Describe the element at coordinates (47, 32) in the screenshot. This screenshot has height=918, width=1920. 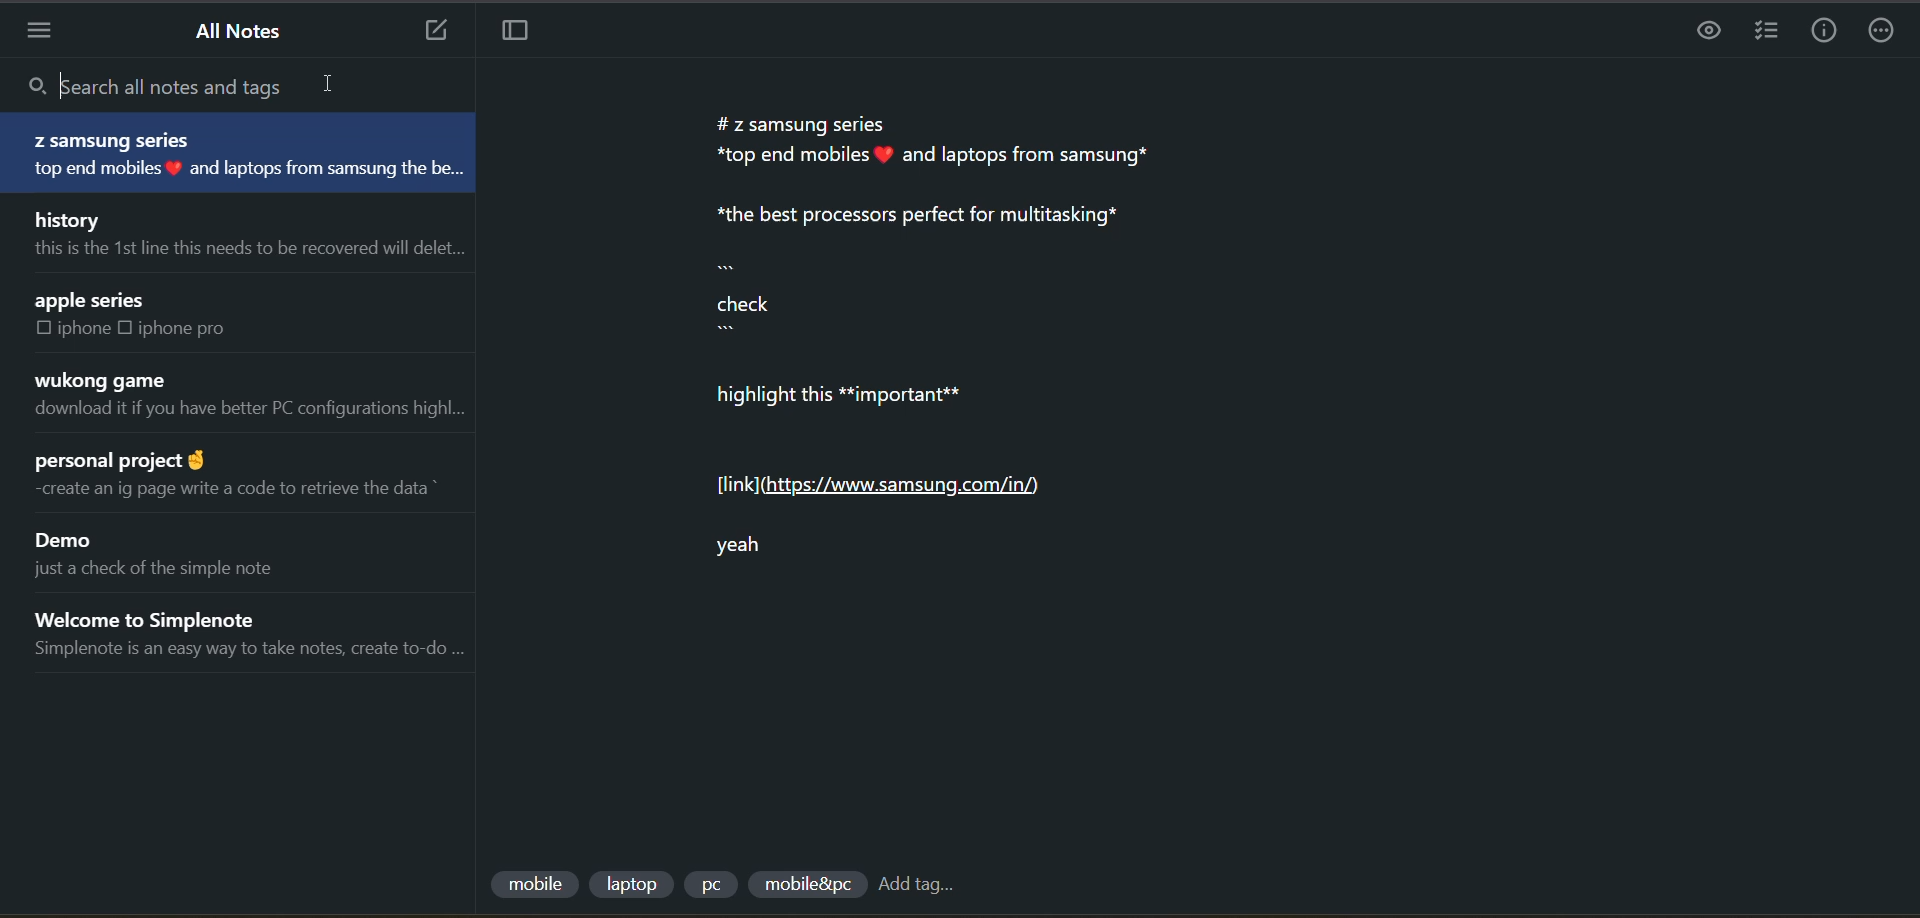
I see `menu` at that location.